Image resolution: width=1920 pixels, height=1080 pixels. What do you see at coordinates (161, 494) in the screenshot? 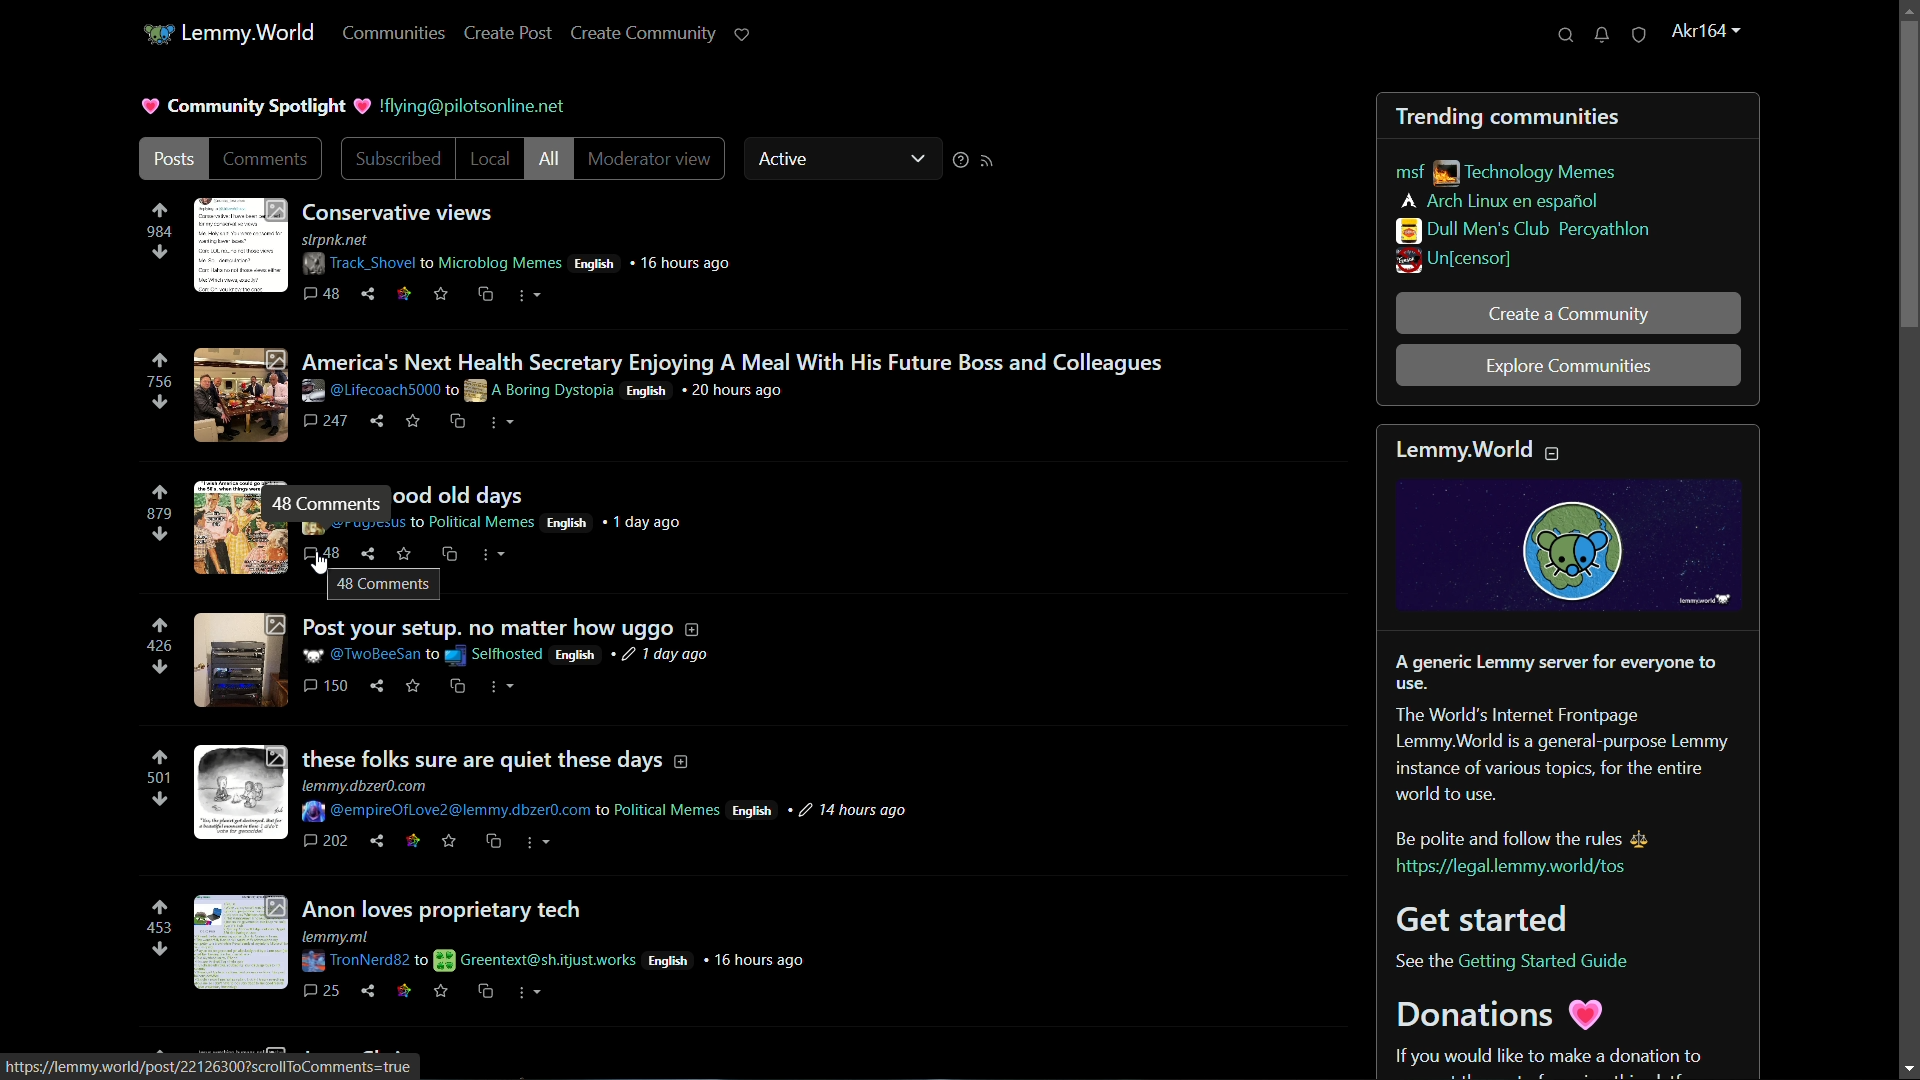
I see `upvote` at bounding box center [161, 494].